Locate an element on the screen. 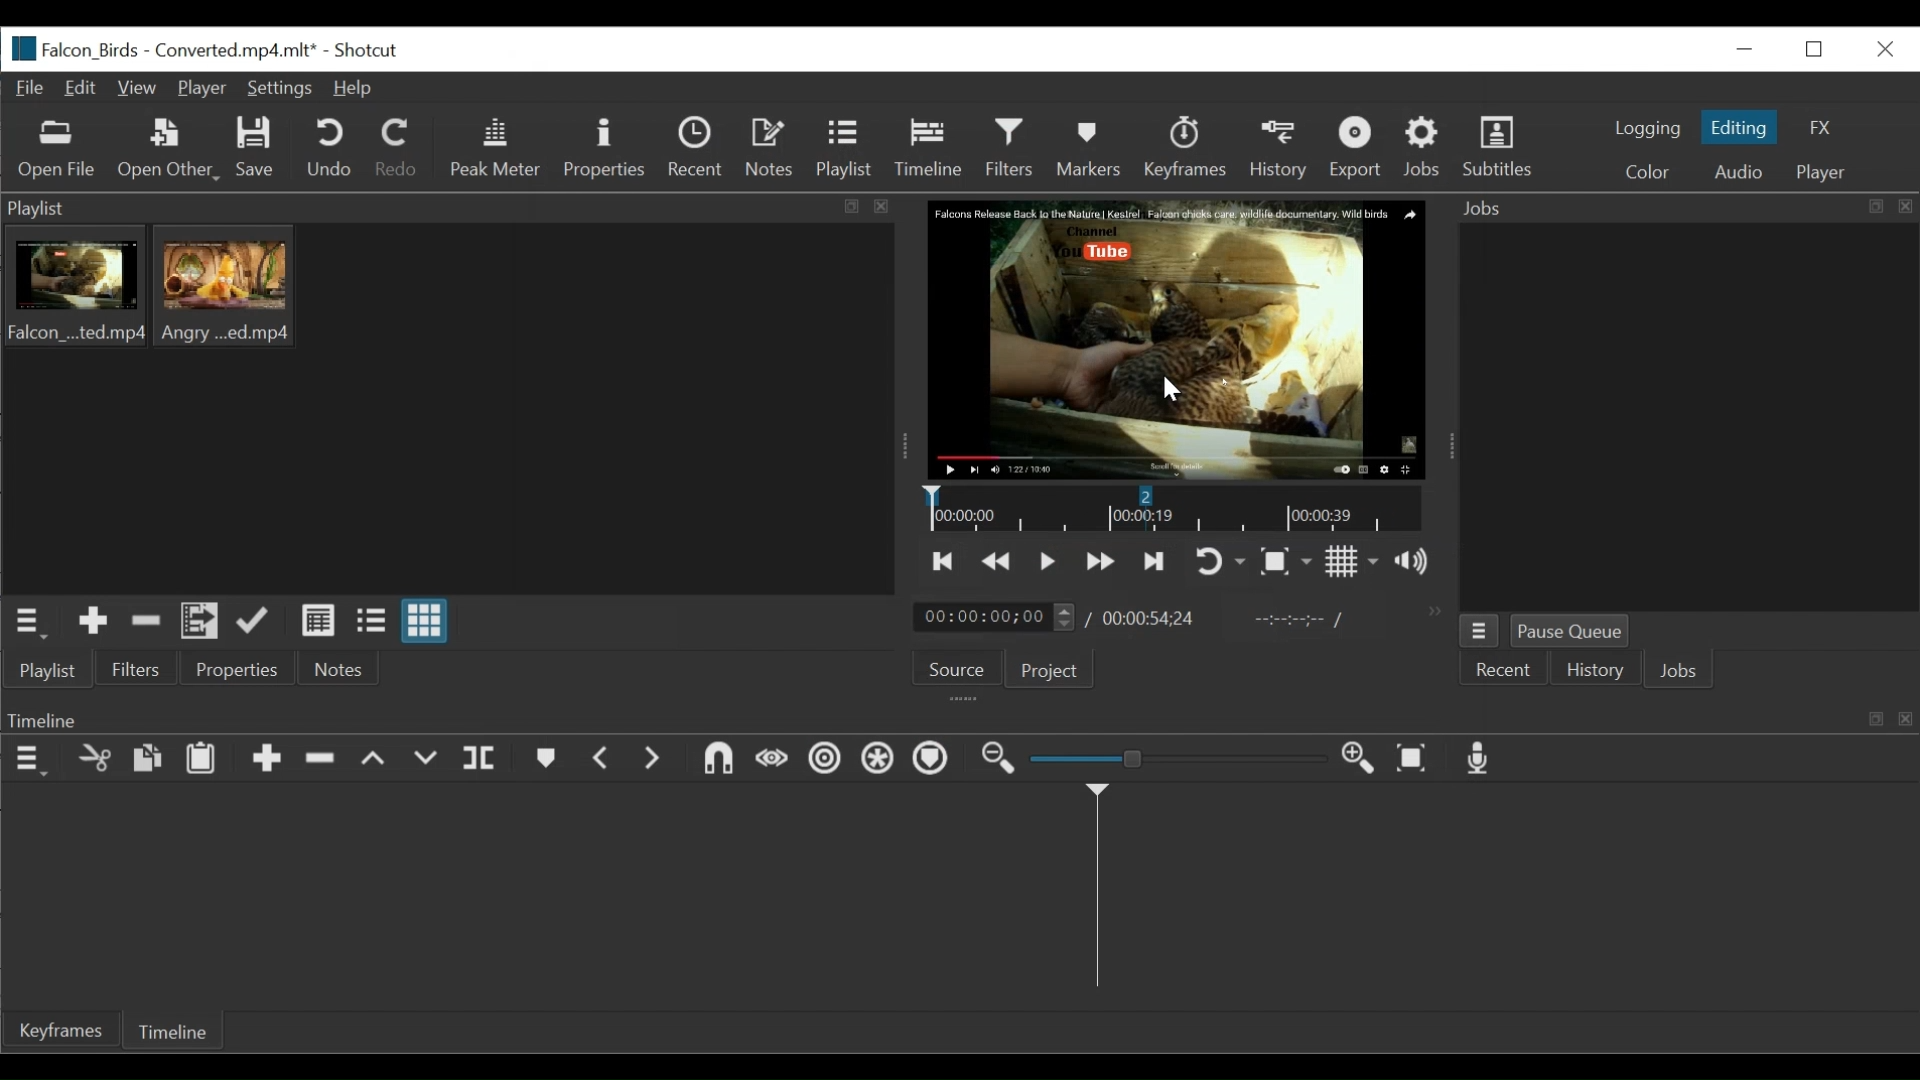  Append is located at coordinates (266, 761).